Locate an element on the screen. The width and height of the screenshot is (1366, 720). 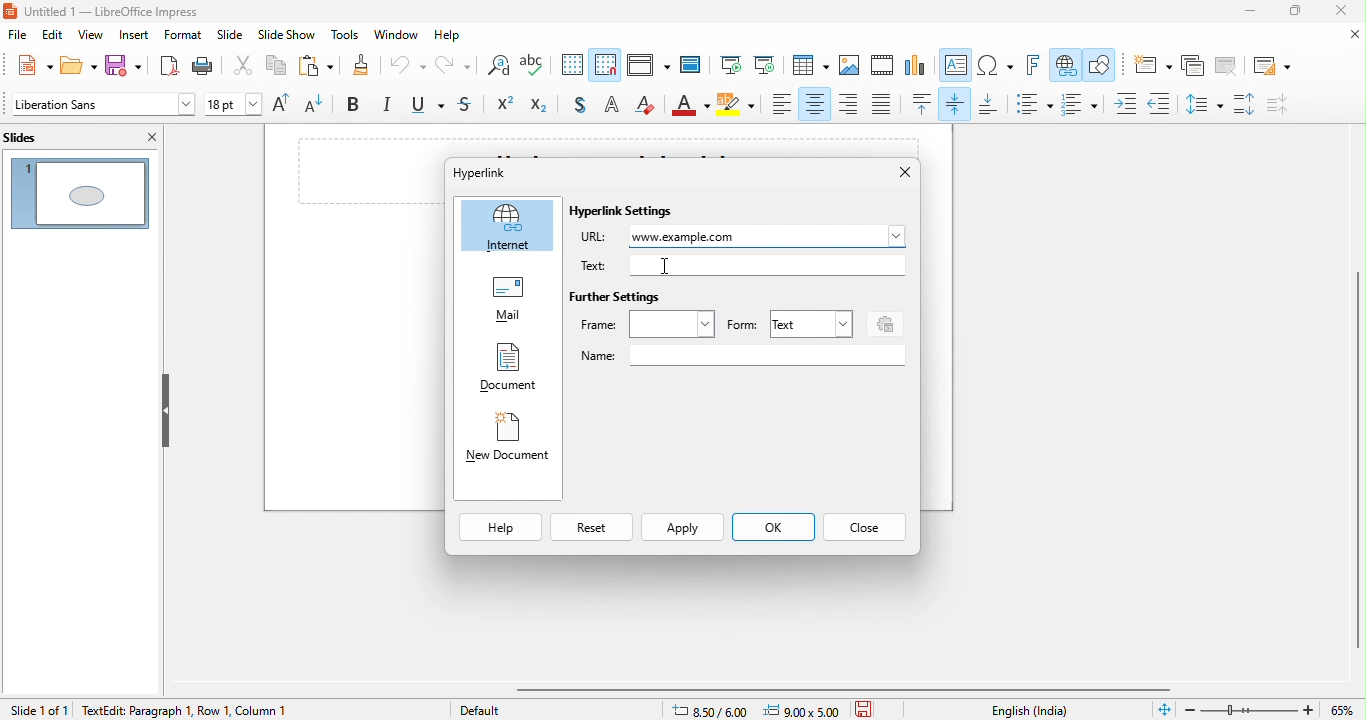
font color is located at coordinates (691, 107).